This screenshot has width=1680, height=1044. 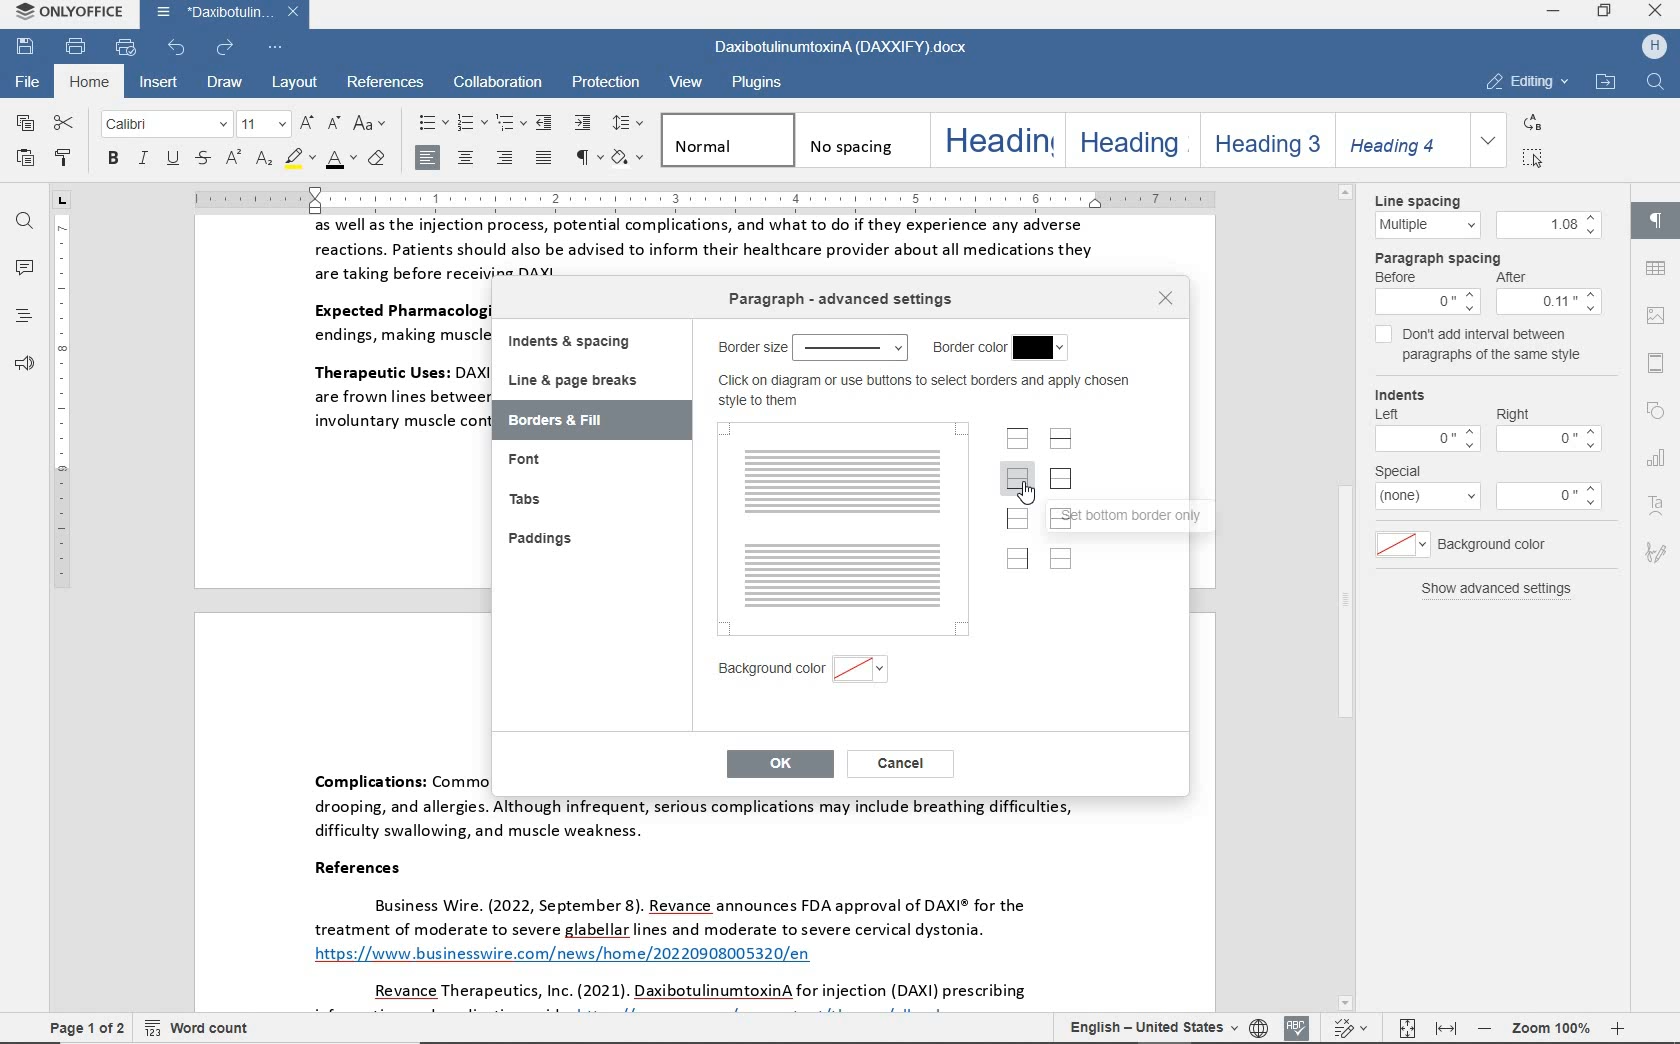 What do you see at coordinates (1619, 600) in the screenshot?
I see `scrollbar` at bounding box center [1619, 600].